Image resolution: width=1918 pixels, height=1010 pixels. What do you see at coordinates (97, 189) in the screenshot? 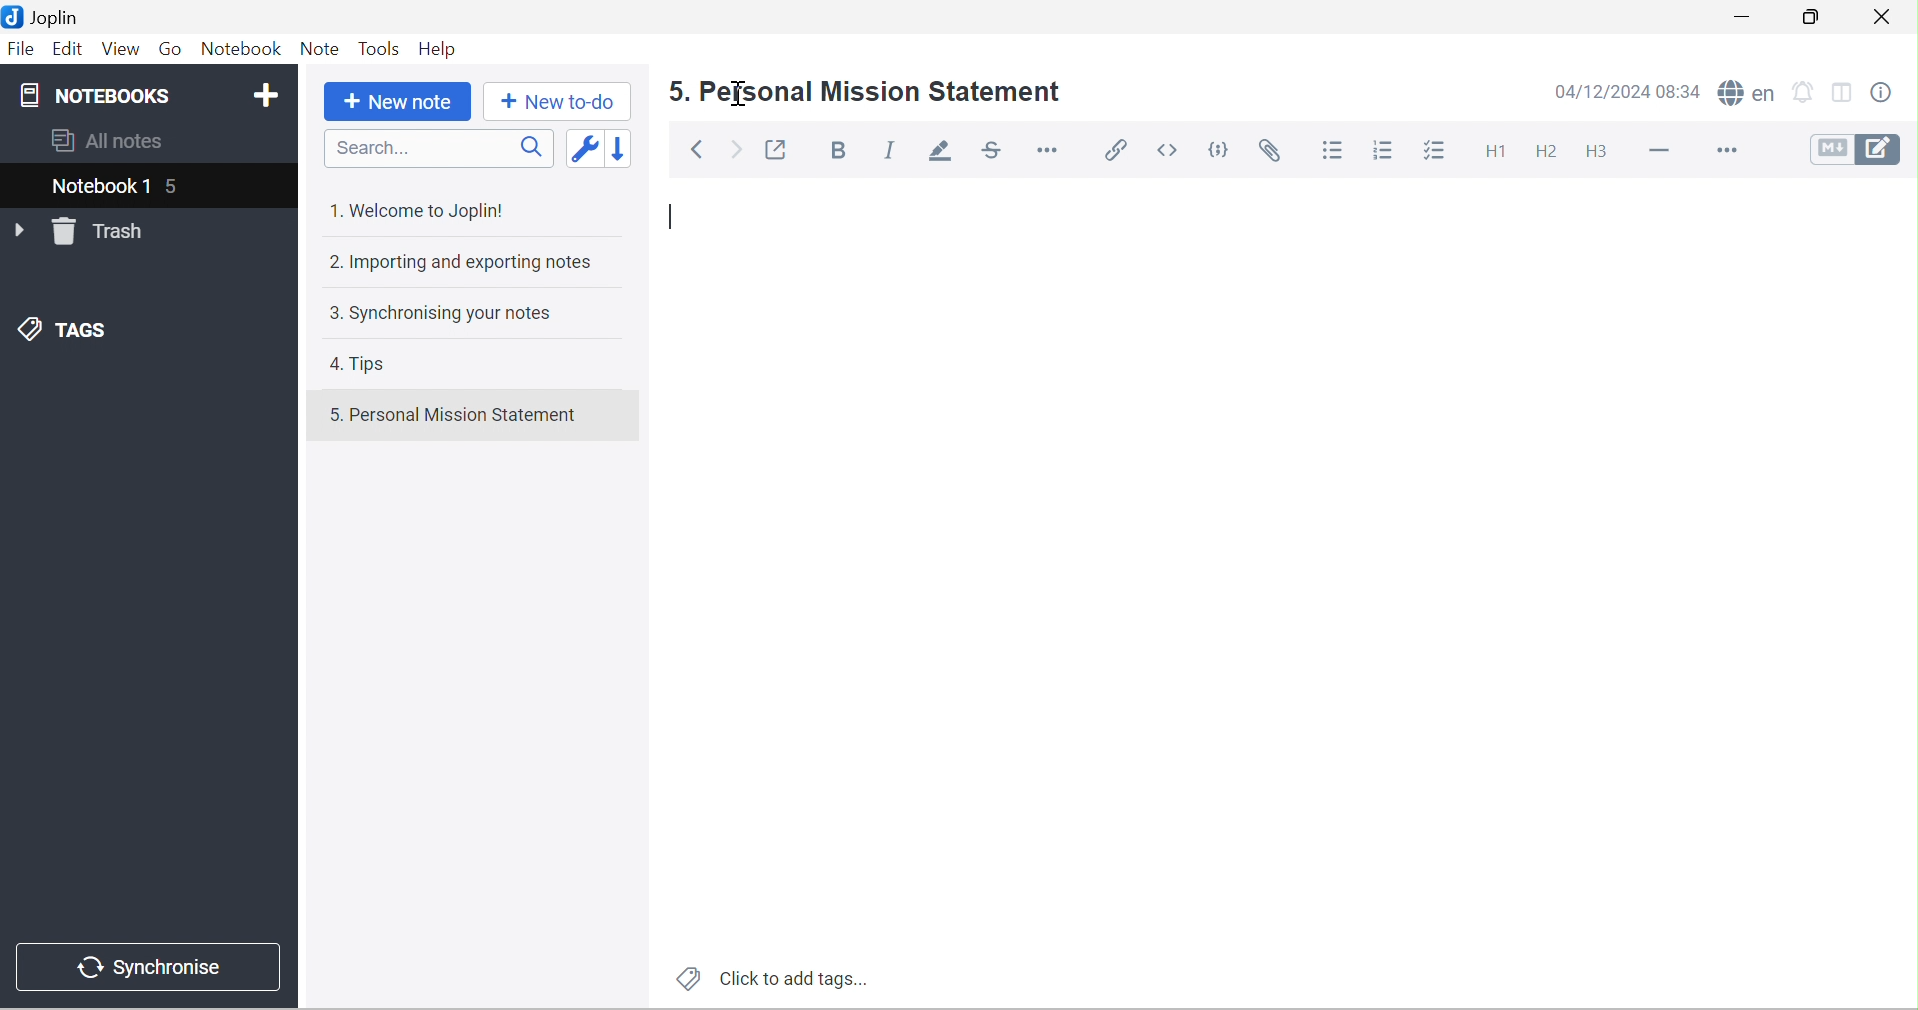
I see `Notebook 1` at bounding box center [97, 189].